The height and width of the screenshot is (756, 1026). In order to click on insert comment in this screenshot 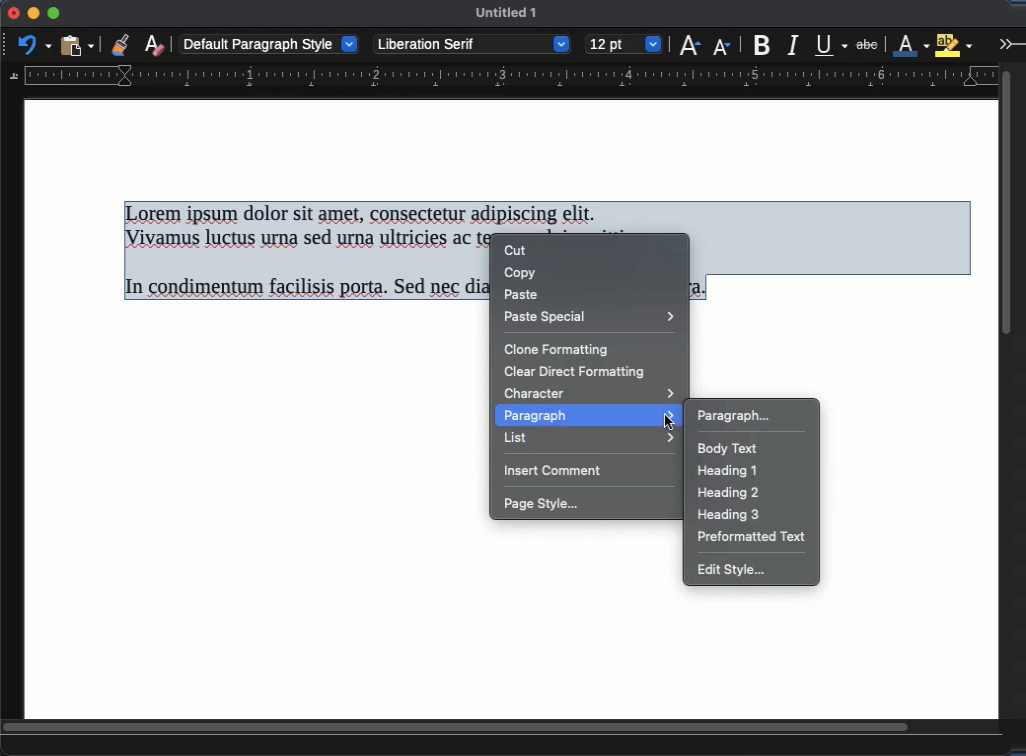, I will do `click(557, 472)`.